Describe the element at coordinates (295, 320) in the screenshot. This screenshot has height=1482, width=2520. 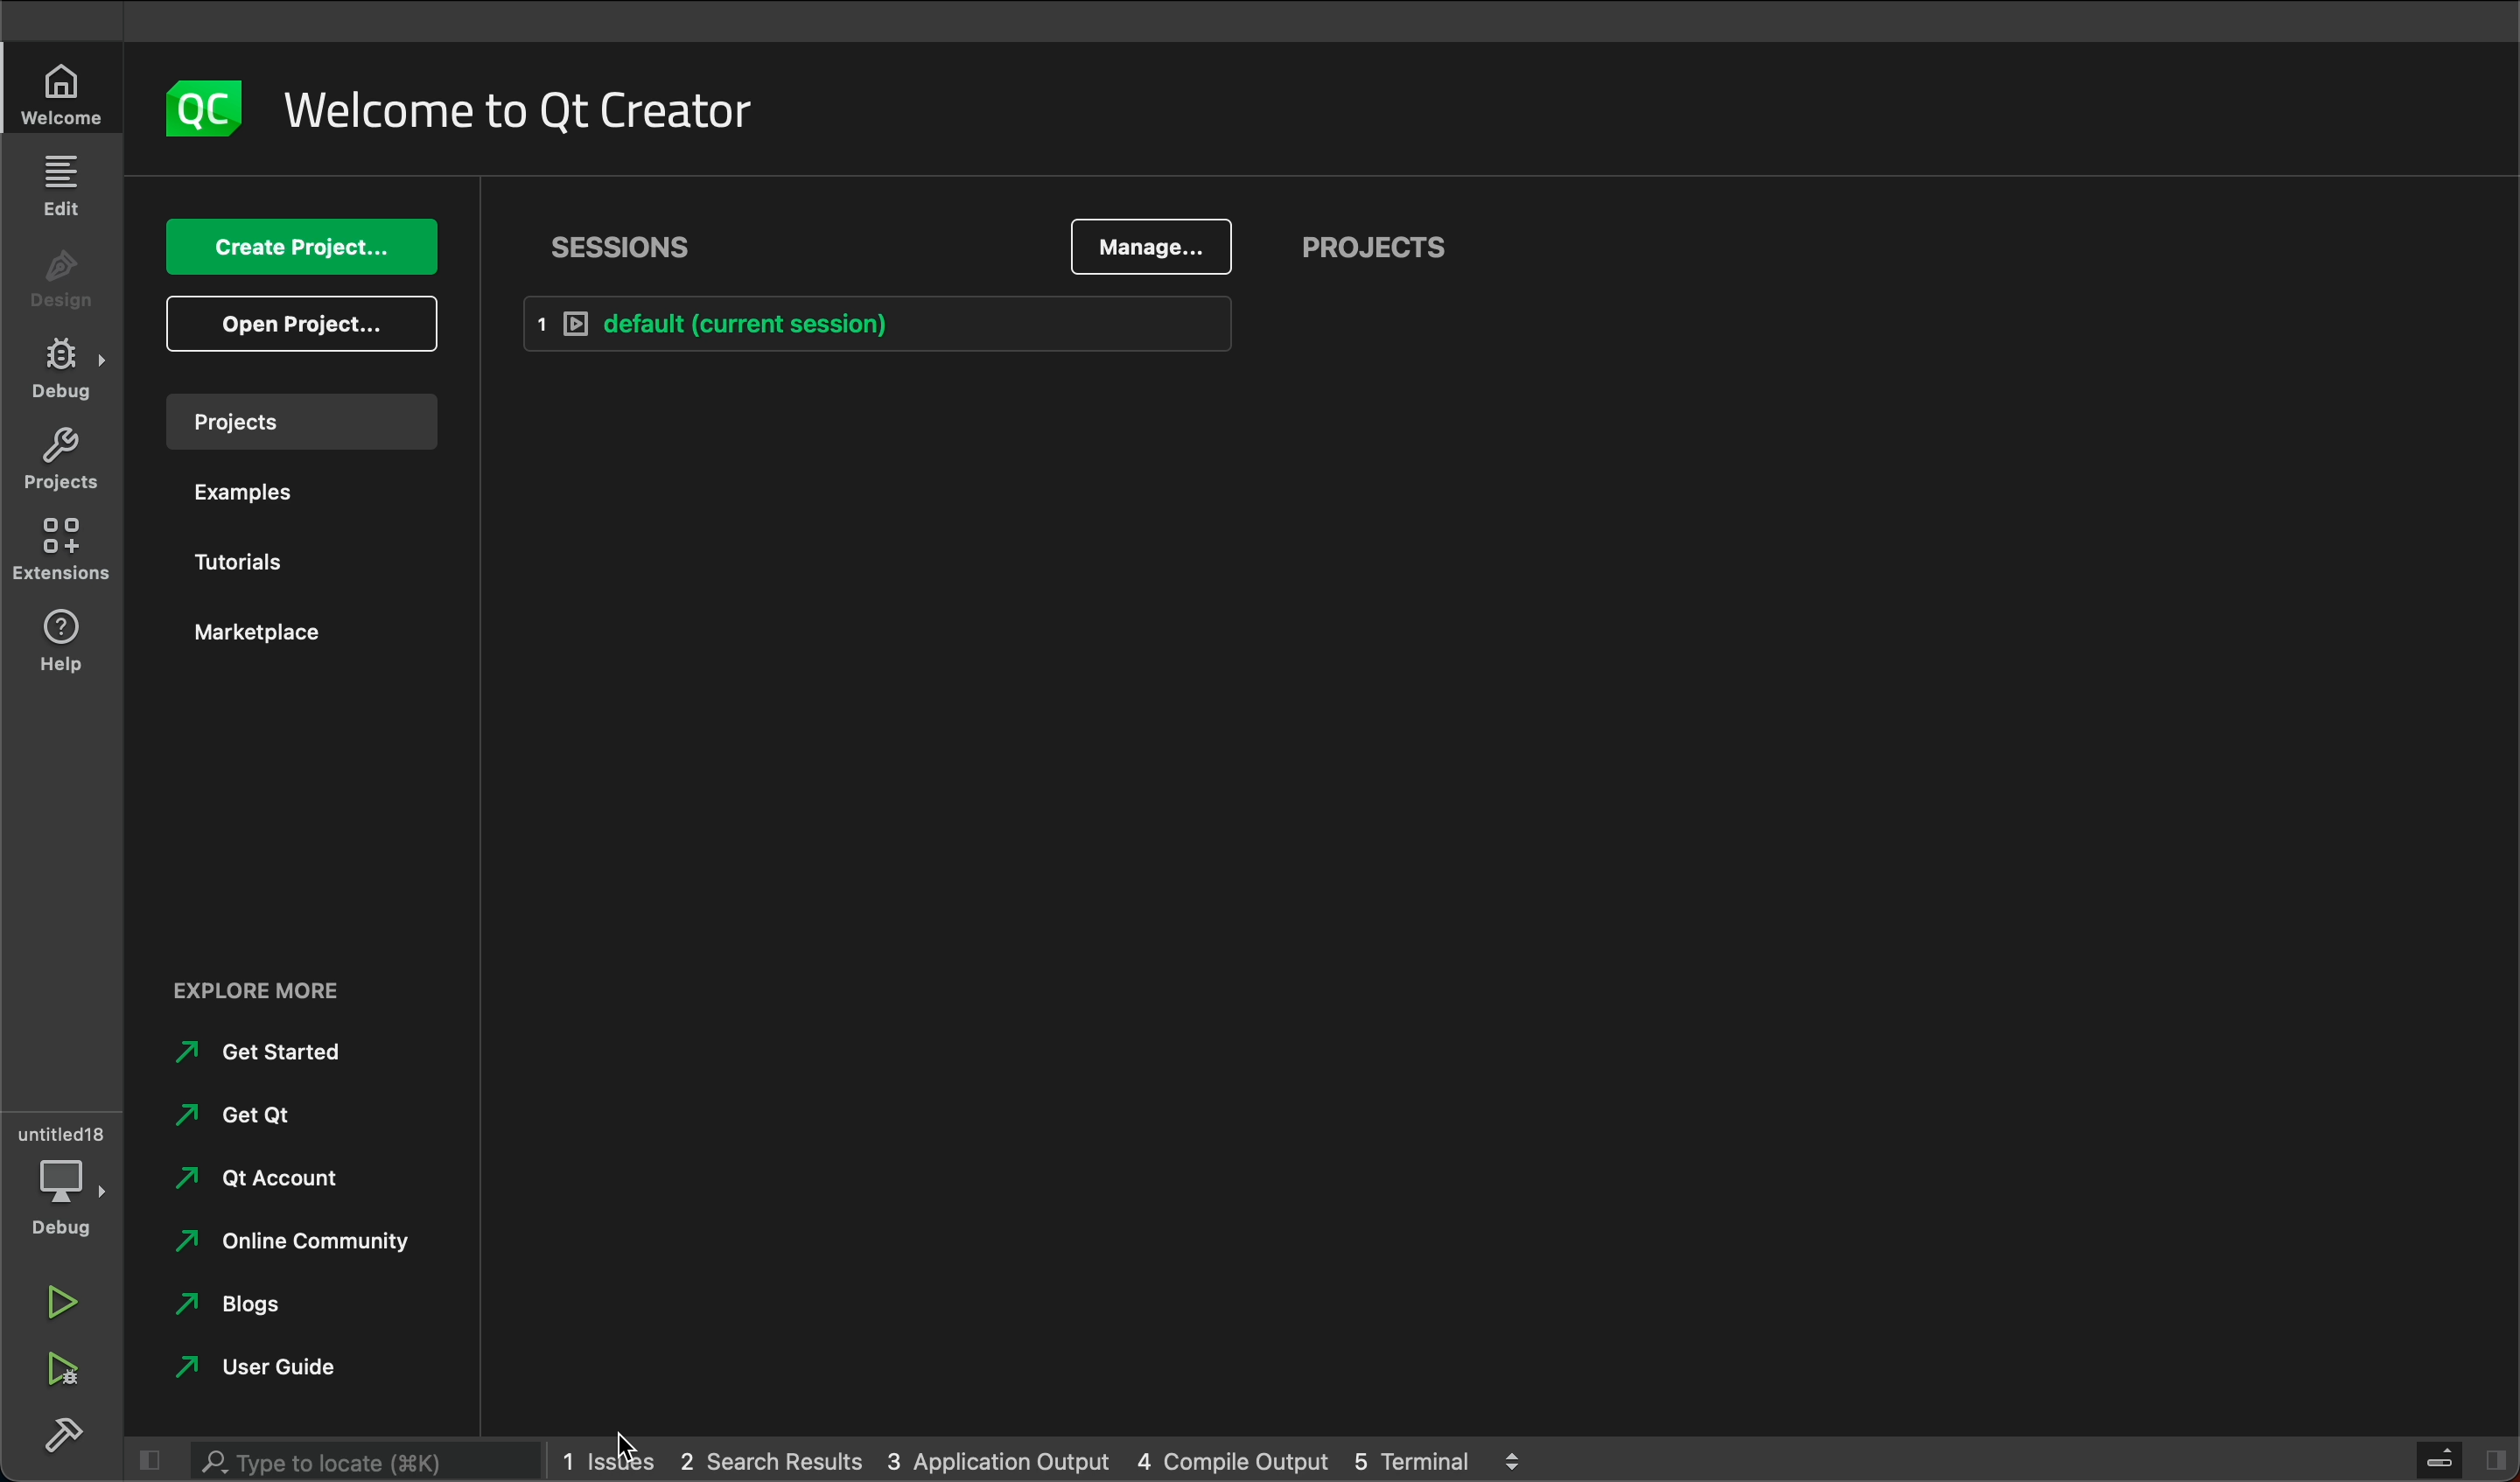
I see `open ` at that location.